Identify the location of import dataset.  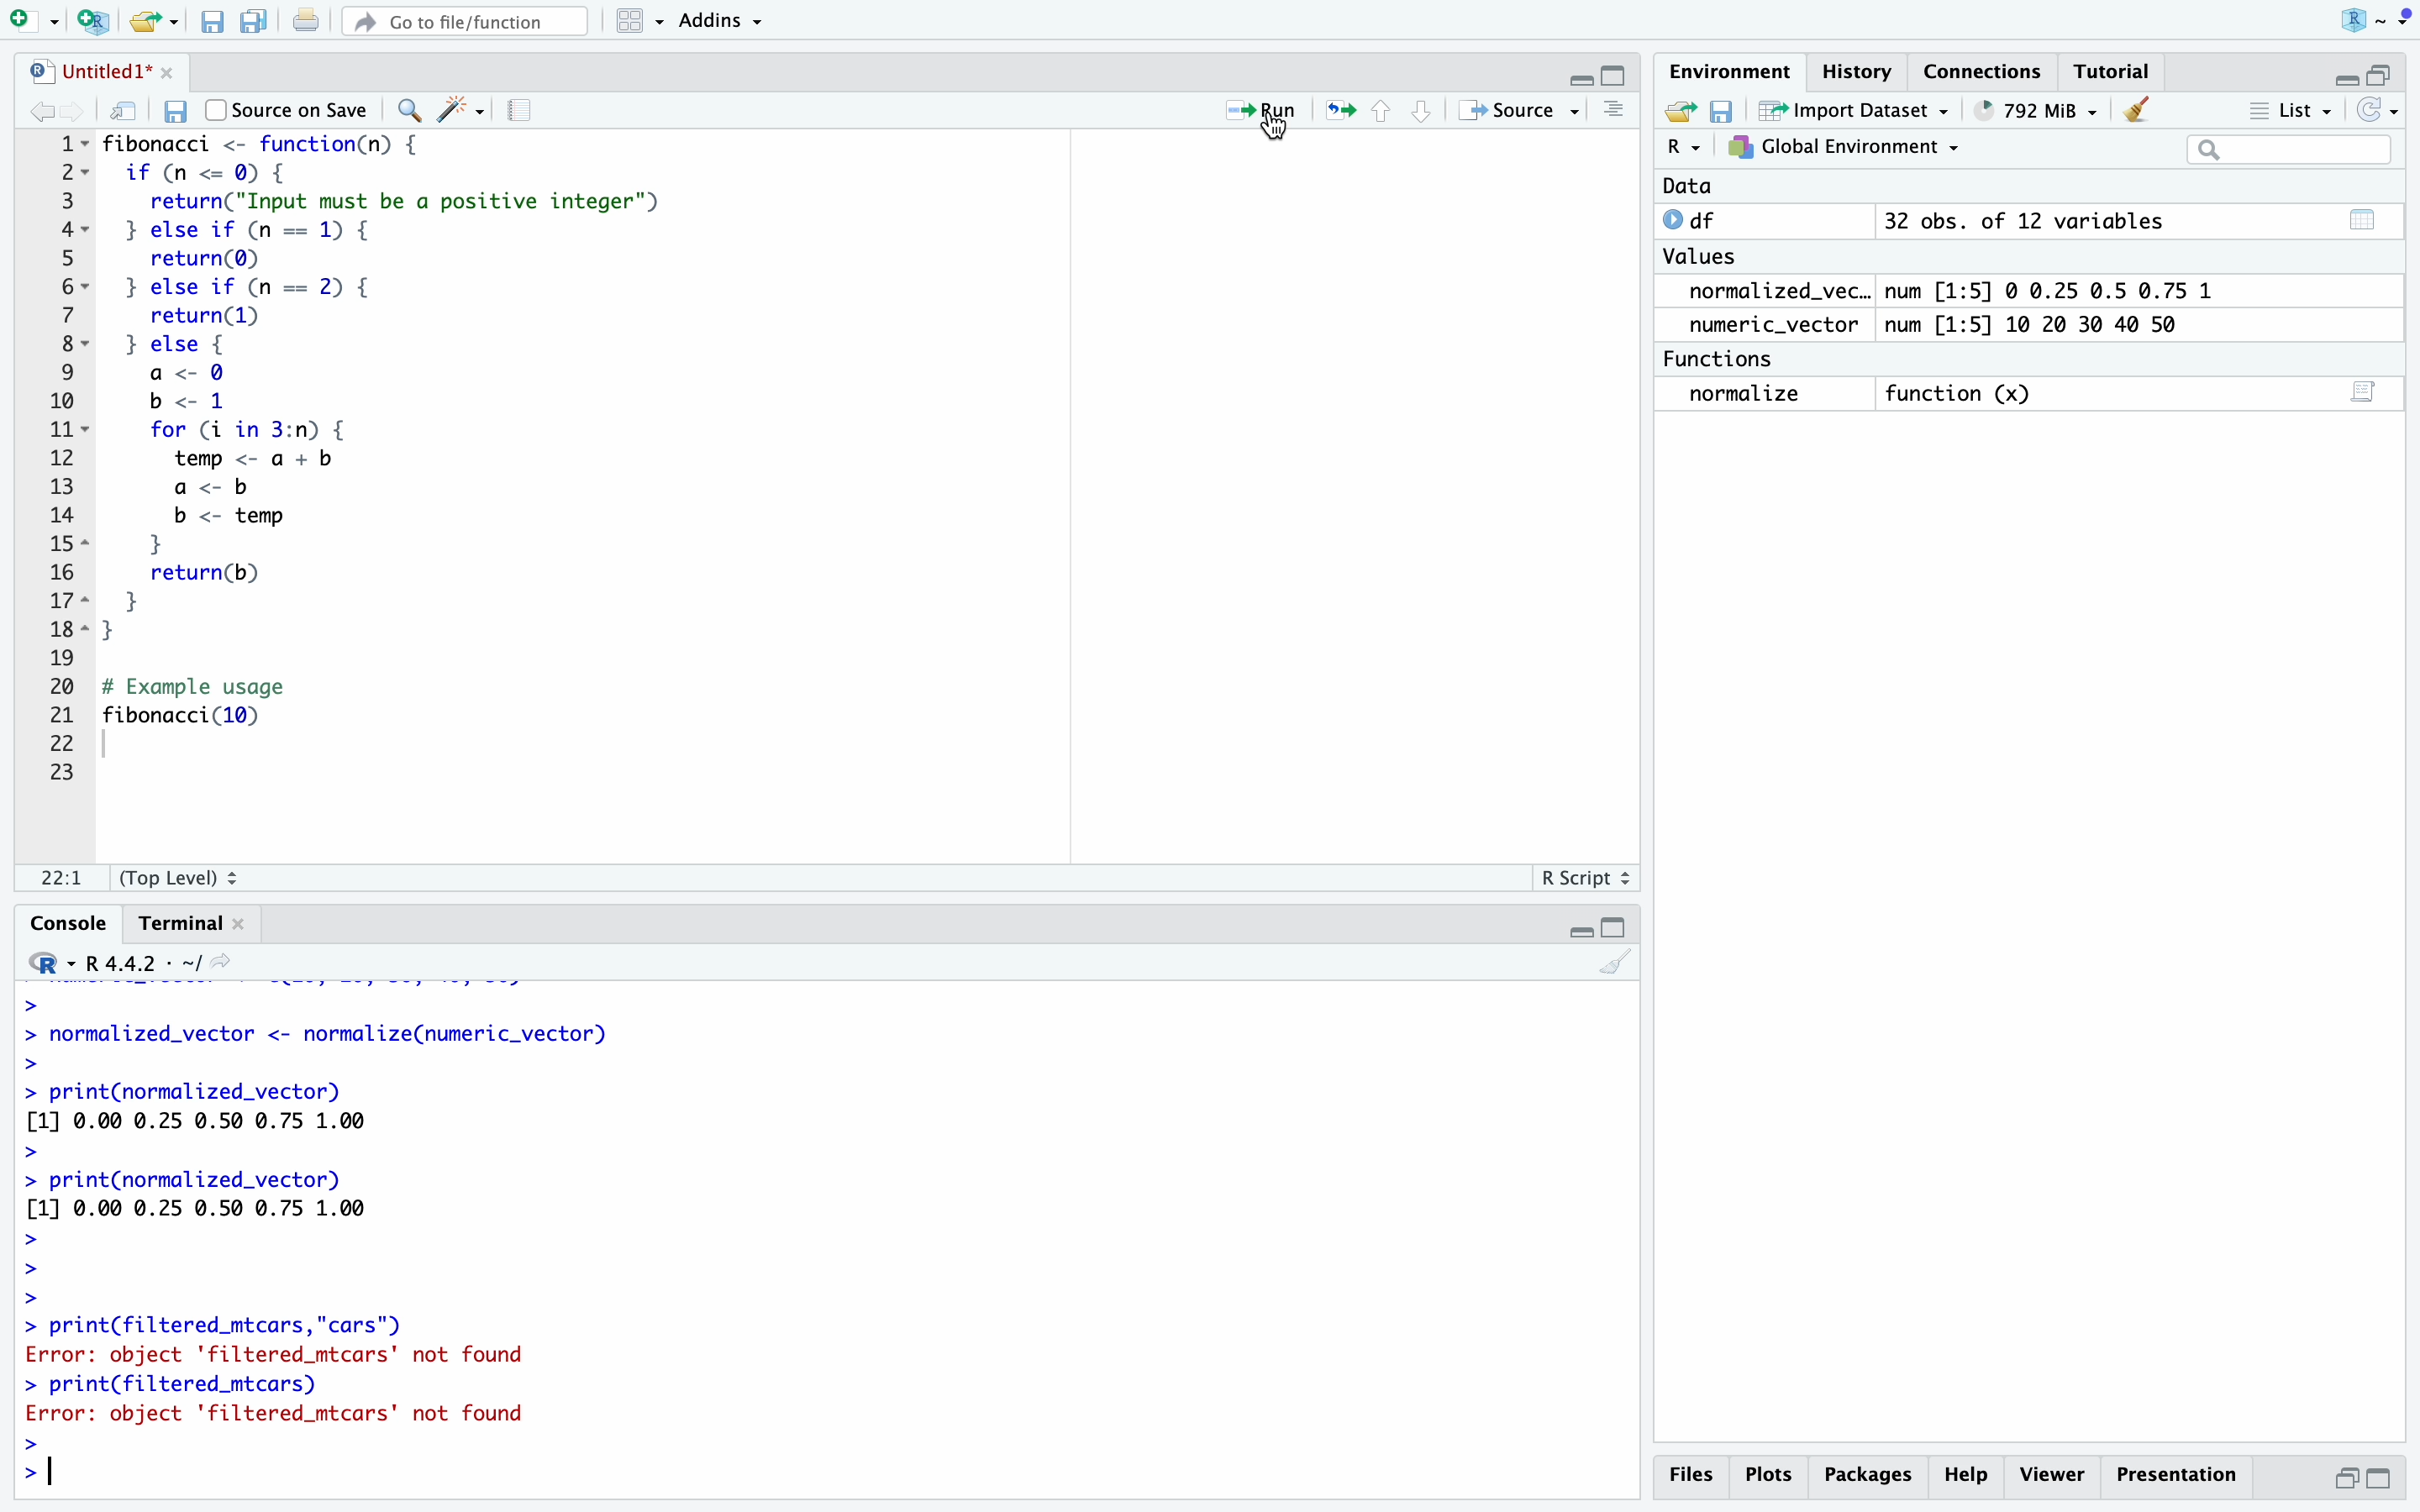
(1867, 112).